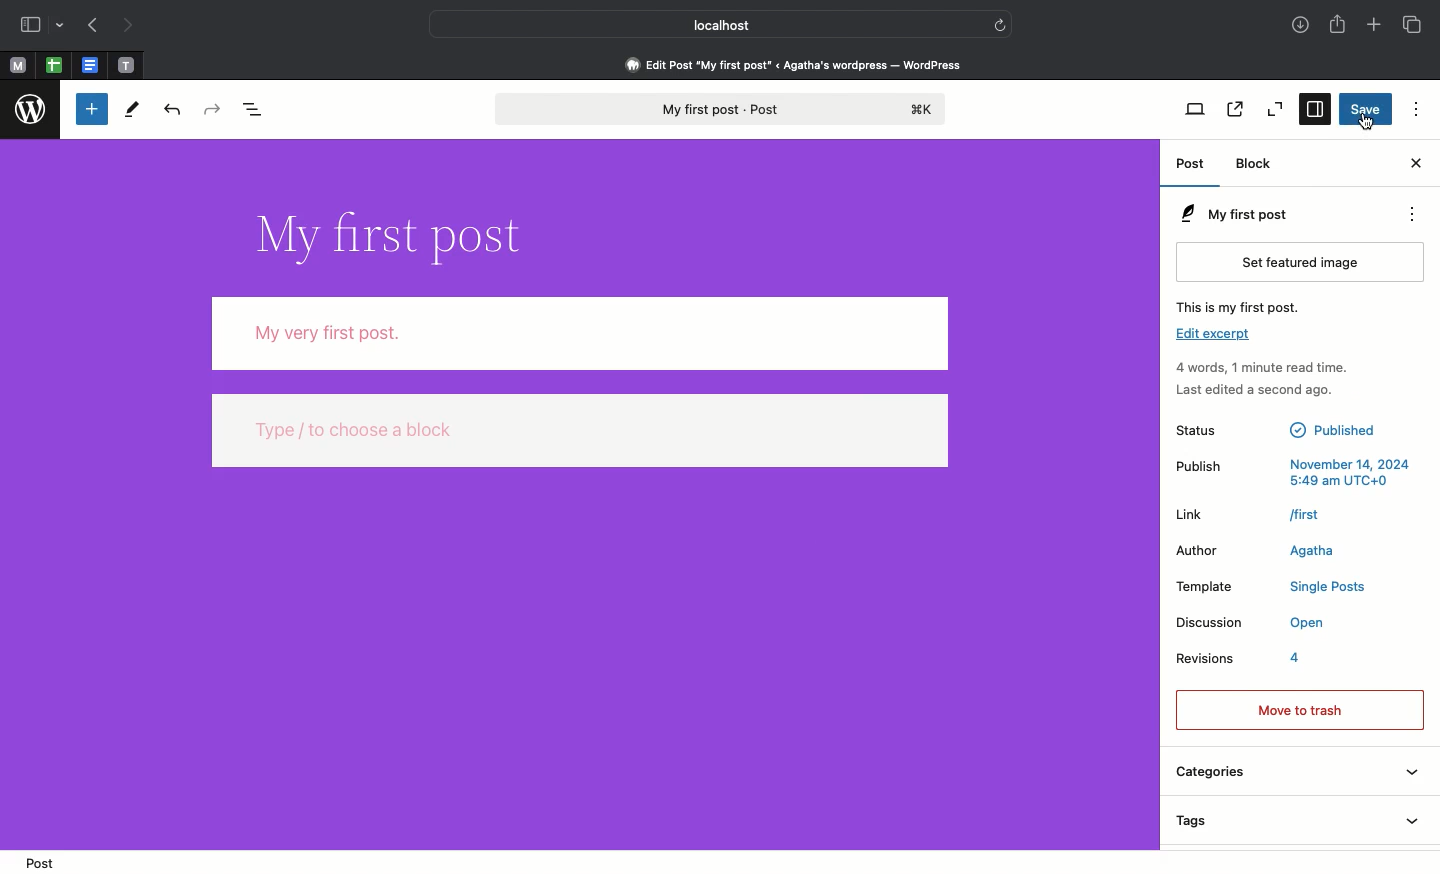 The height and width of the screenshot is (874, 1440). Describe the element at coordinates (133, 24) in the screenshot. I see `Next page` at that location.